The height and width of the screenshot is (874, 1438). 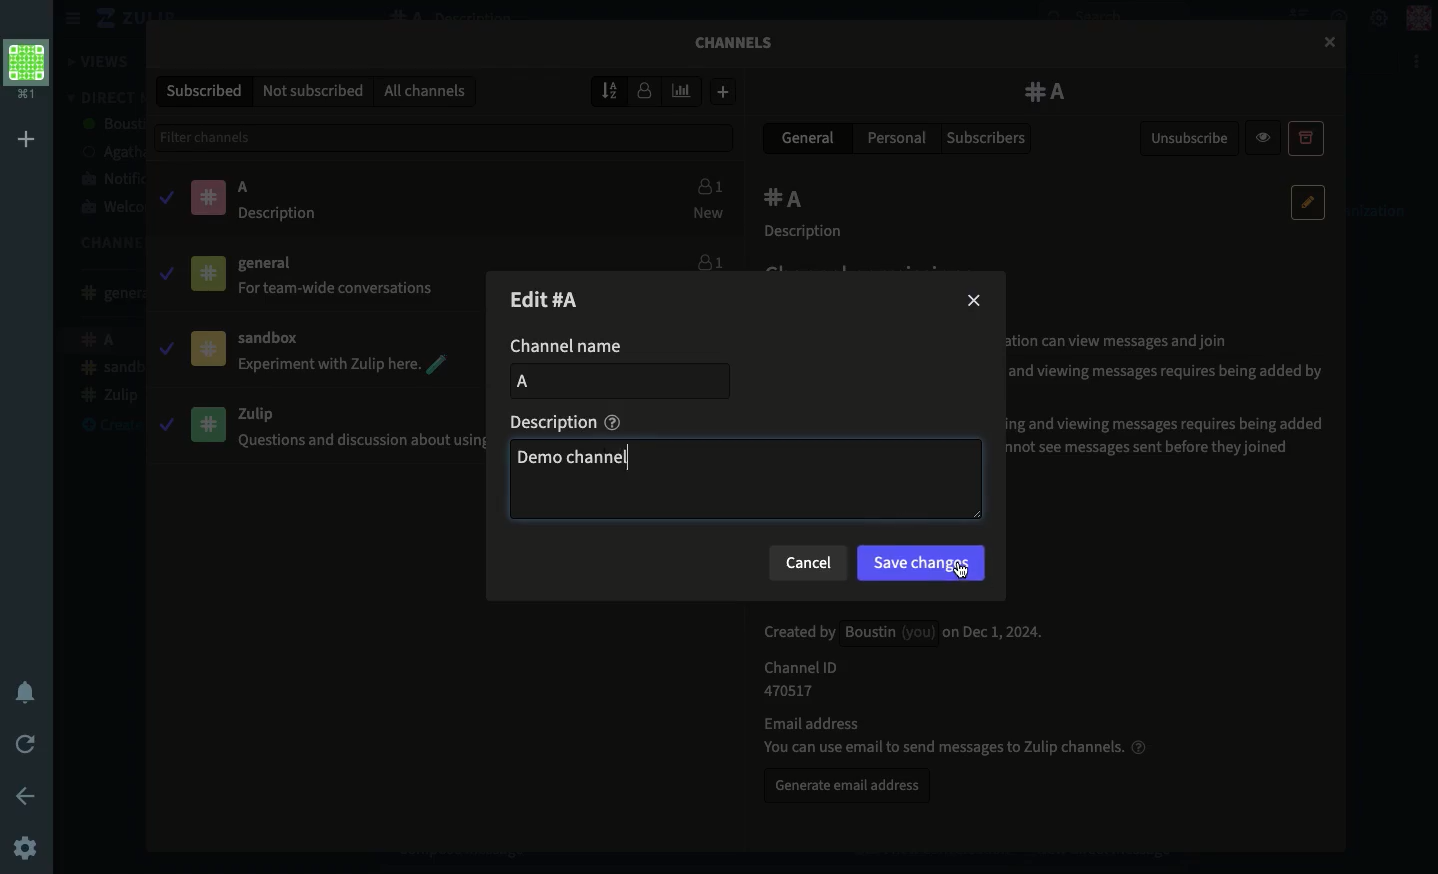 What do you see at coordinates (960, 568) in the screenshot?
I see `cursor` at bounding box center [960, 568].